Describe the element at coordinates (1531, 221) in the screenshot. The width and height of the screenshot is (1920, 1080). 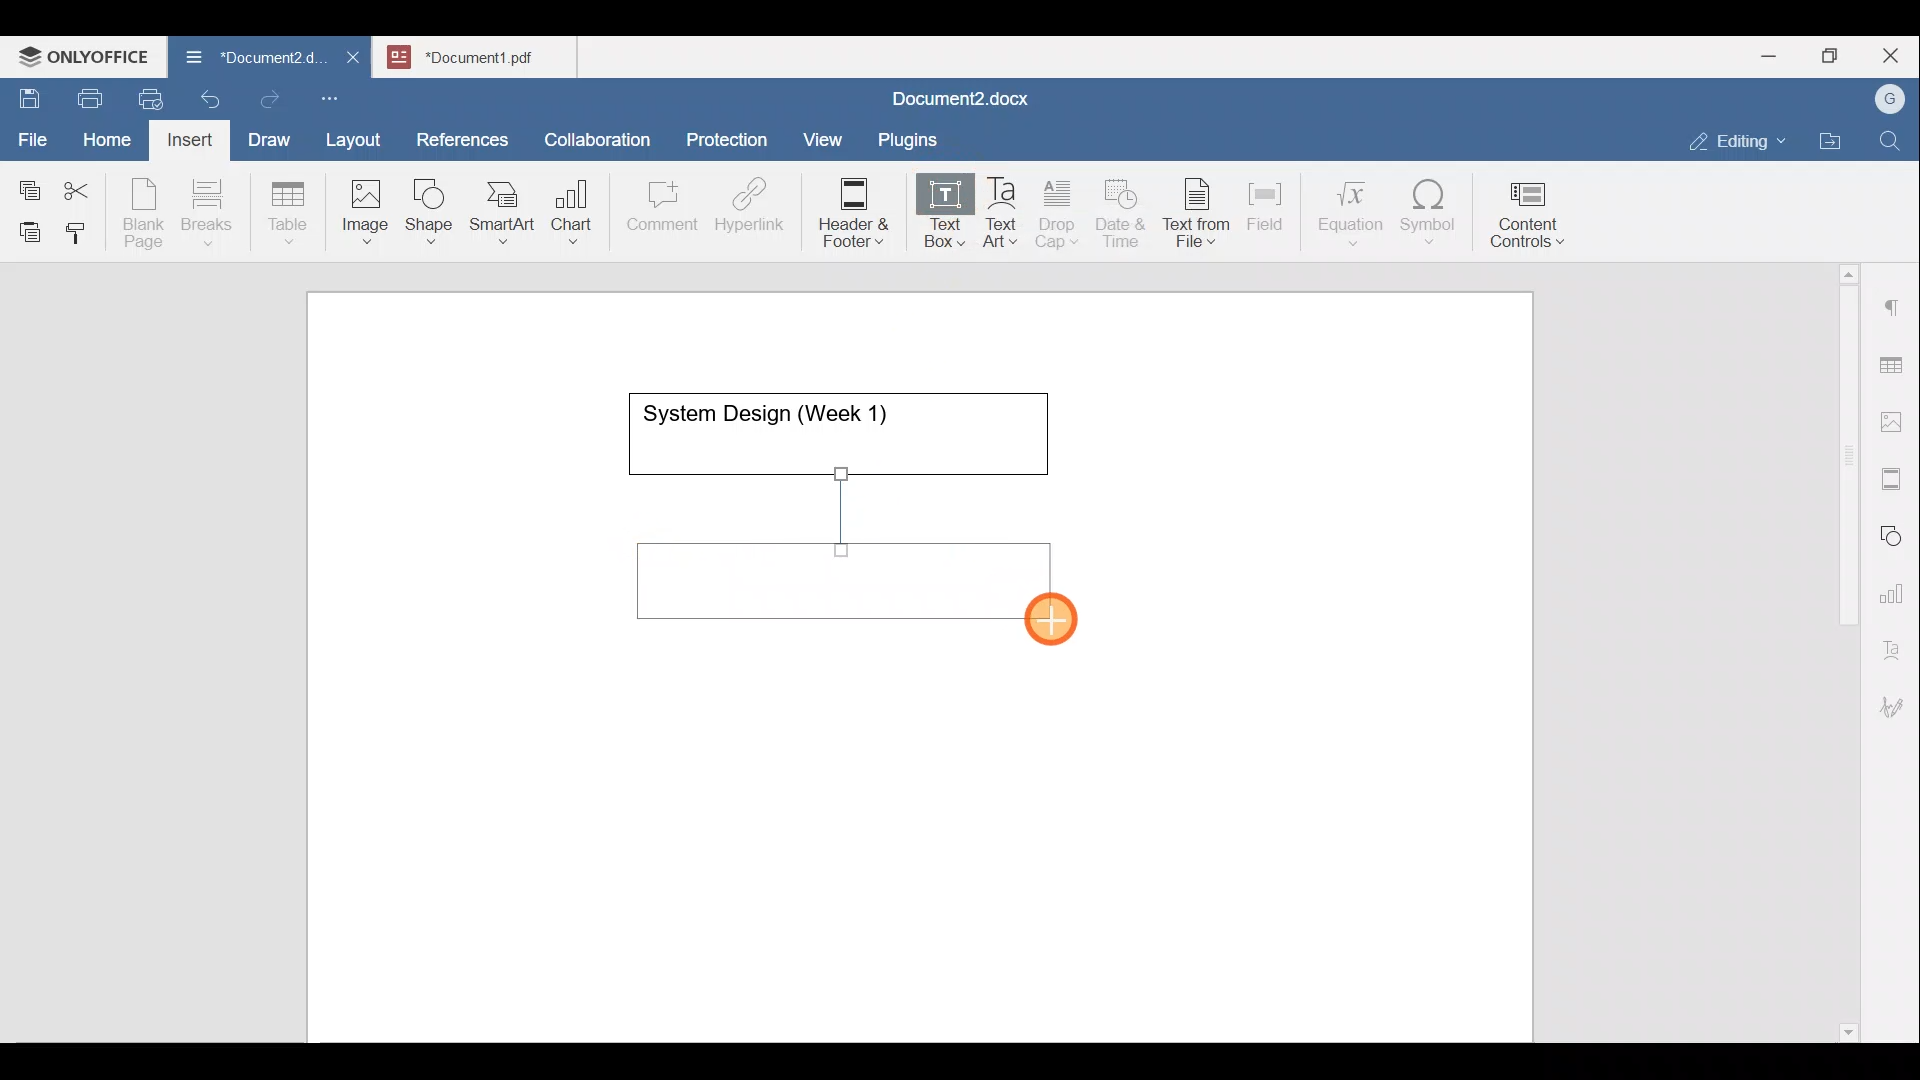
I see `Content controls` at that location.